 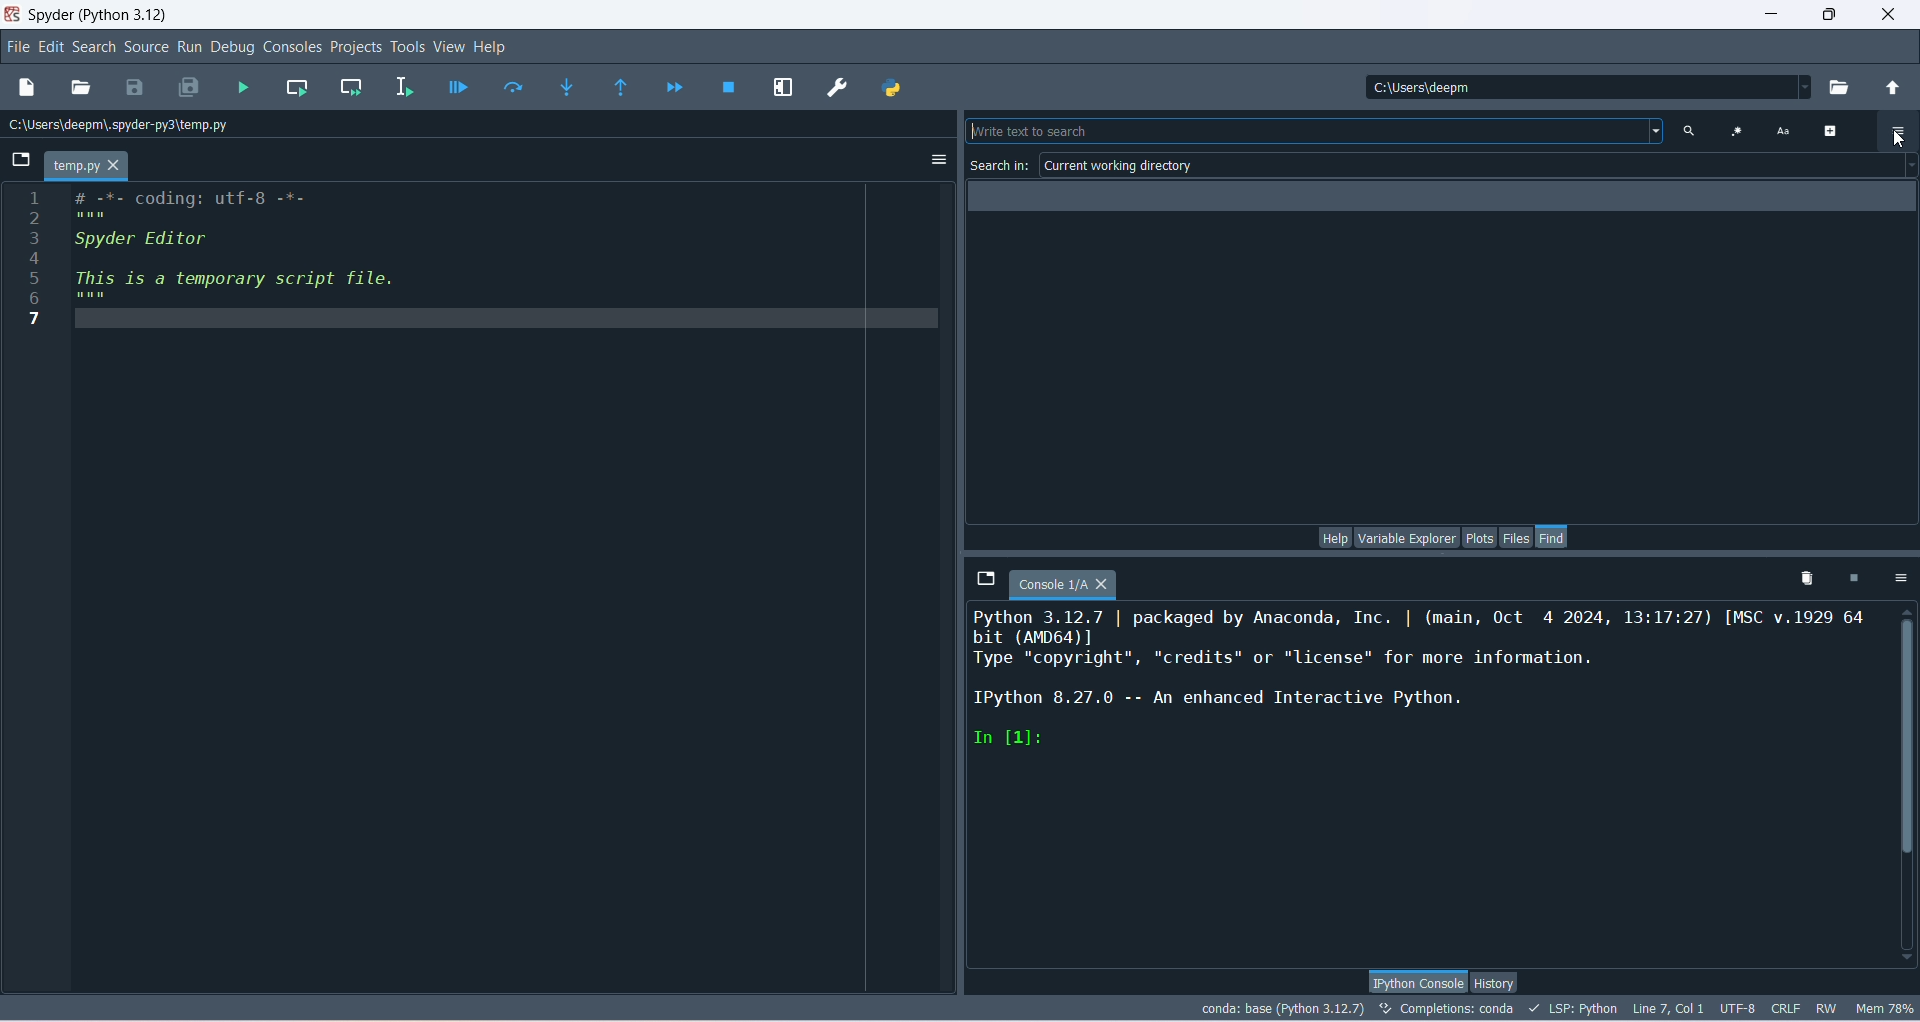 What do you see at coordinates (1493, 984) in the screenshot?
I see `history` at bounding box center [1493, 984].